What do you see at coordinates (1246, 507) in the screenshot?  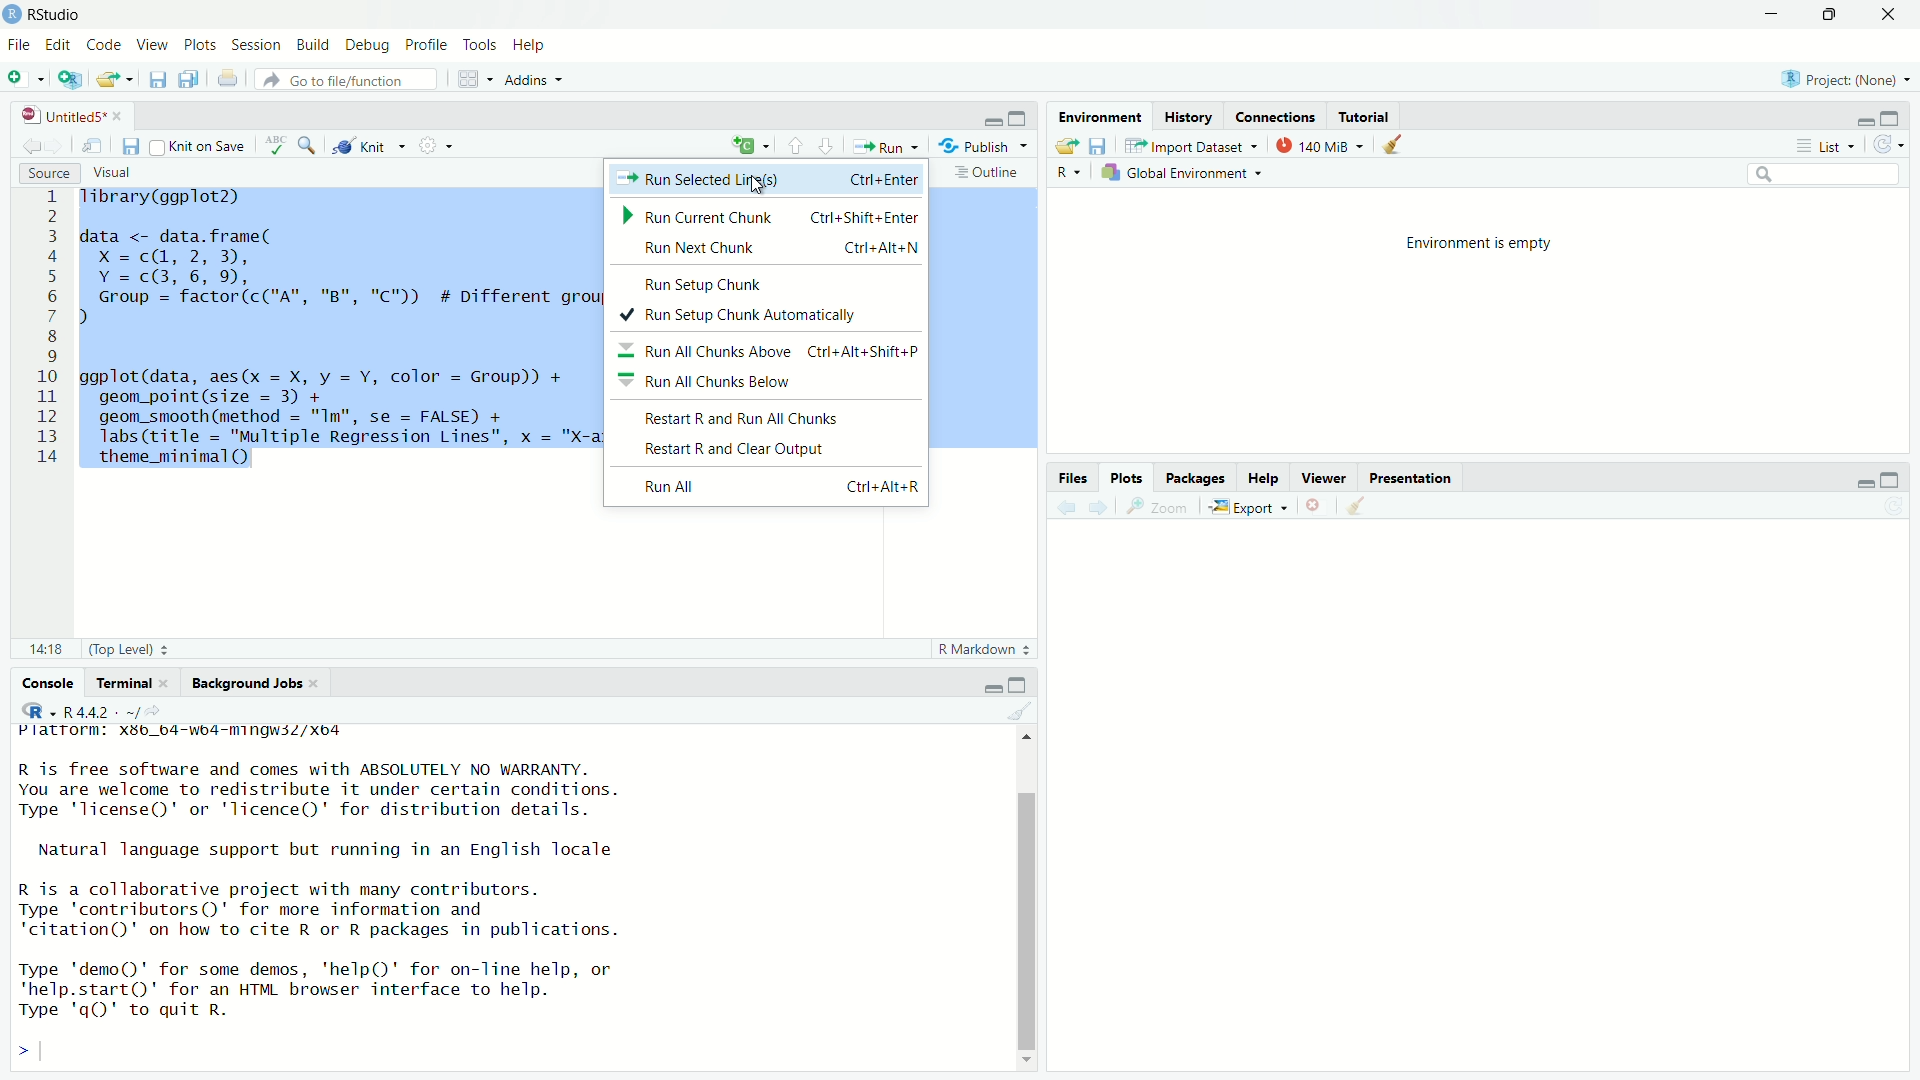 I see `Export «` at bounding box center [1246, 507].